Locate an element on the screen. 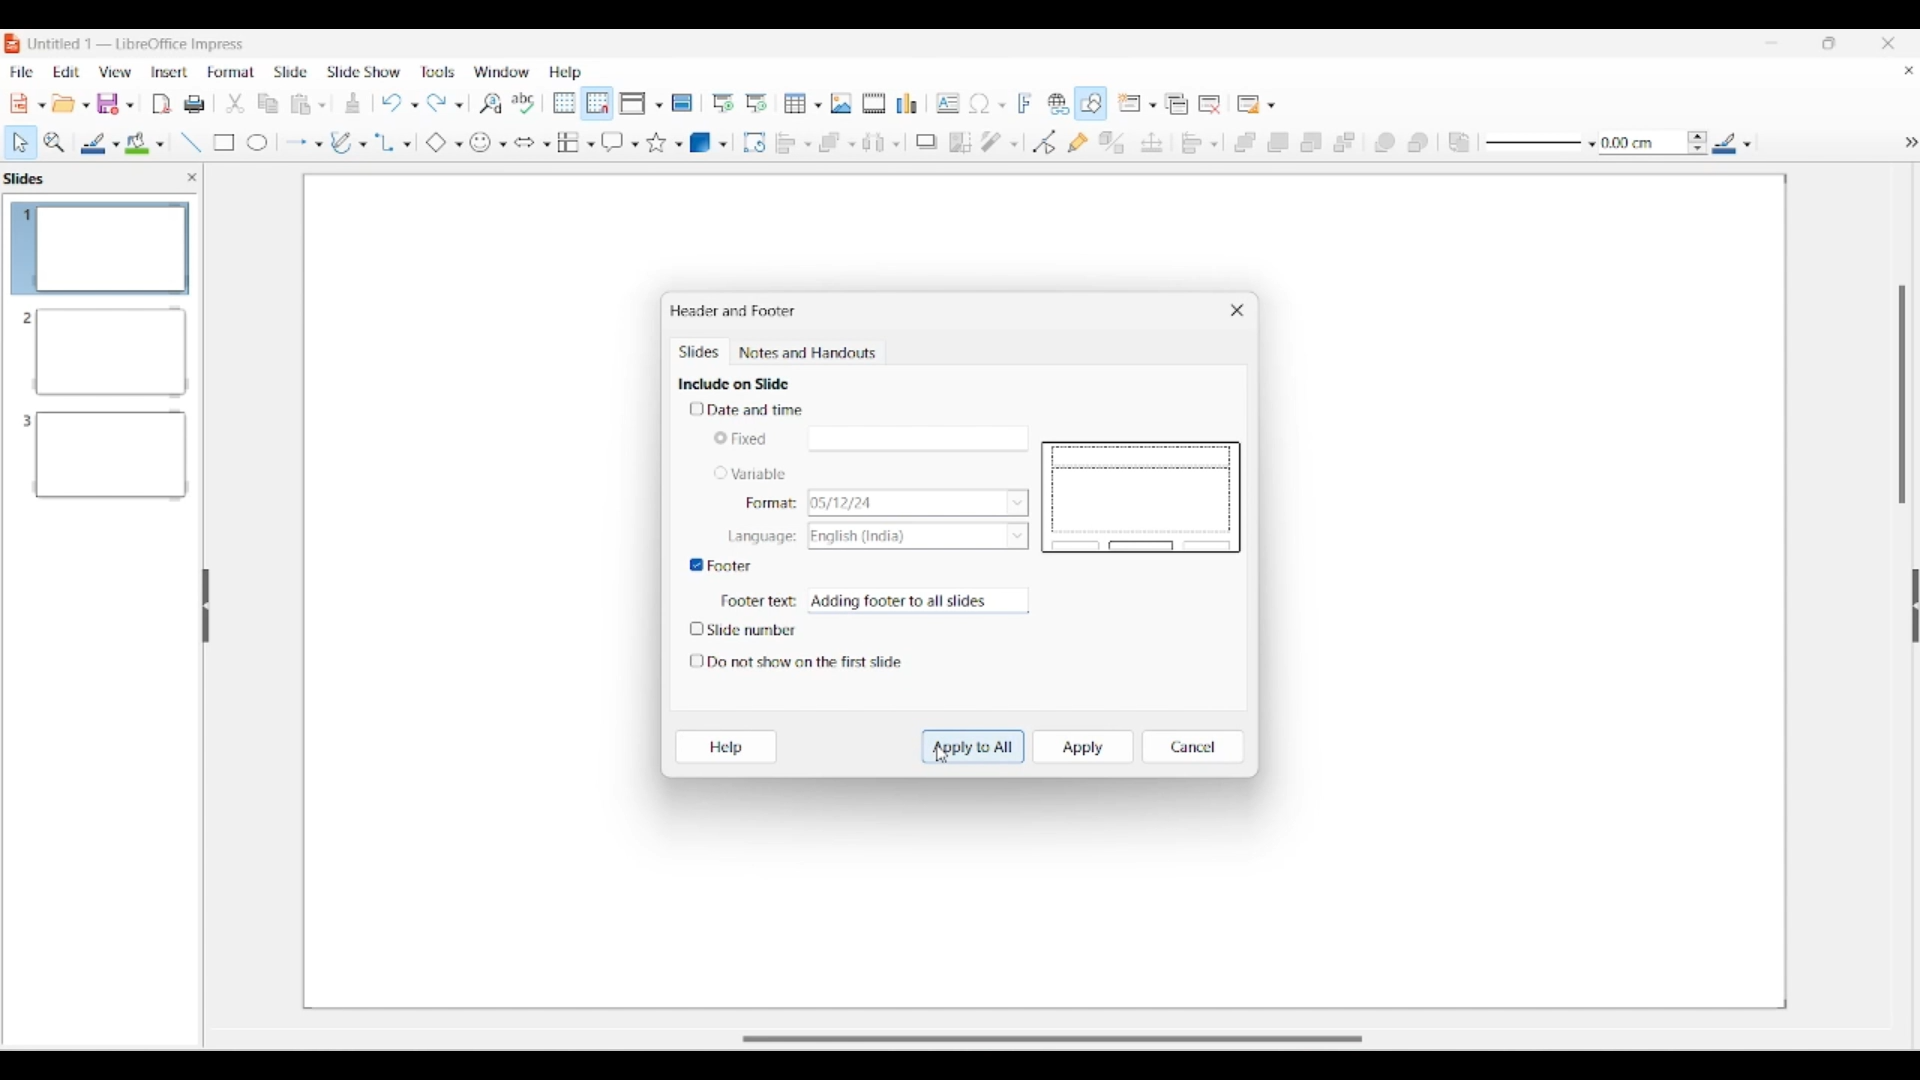 The width and height of the screenshot is (1920, 1080). Toggle for slide number is located at coordinates (750, 629).